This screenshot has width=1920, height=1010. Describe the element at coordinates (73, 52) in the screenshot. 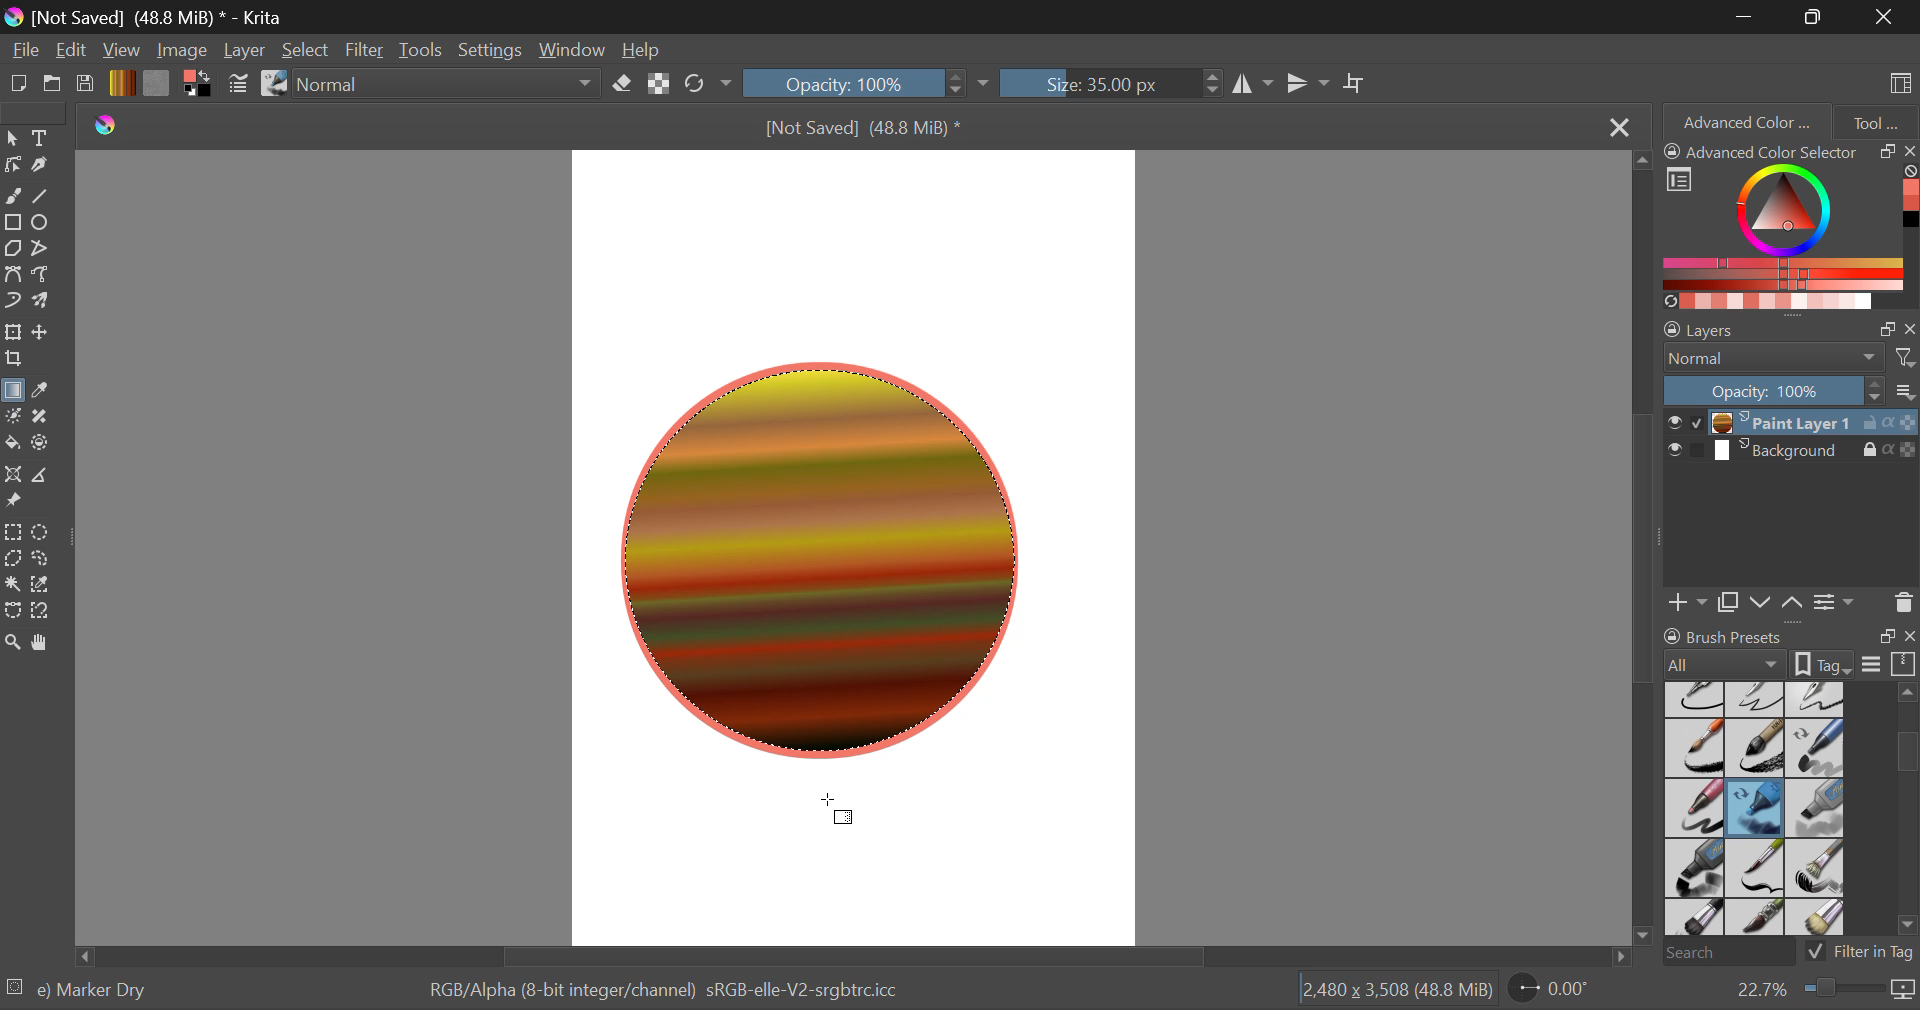

I see `` at that location.